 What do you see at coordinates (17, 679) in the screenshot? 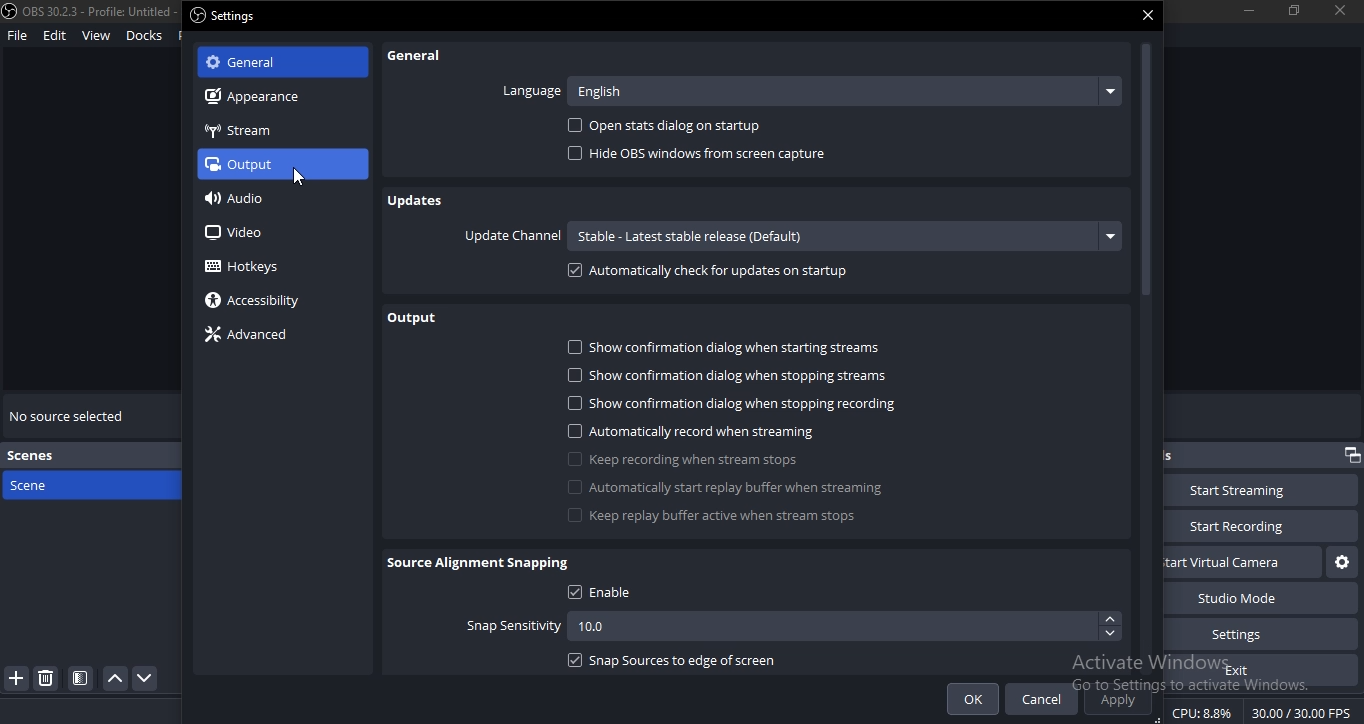
I see `add scene` at bounding box center [17, 679].